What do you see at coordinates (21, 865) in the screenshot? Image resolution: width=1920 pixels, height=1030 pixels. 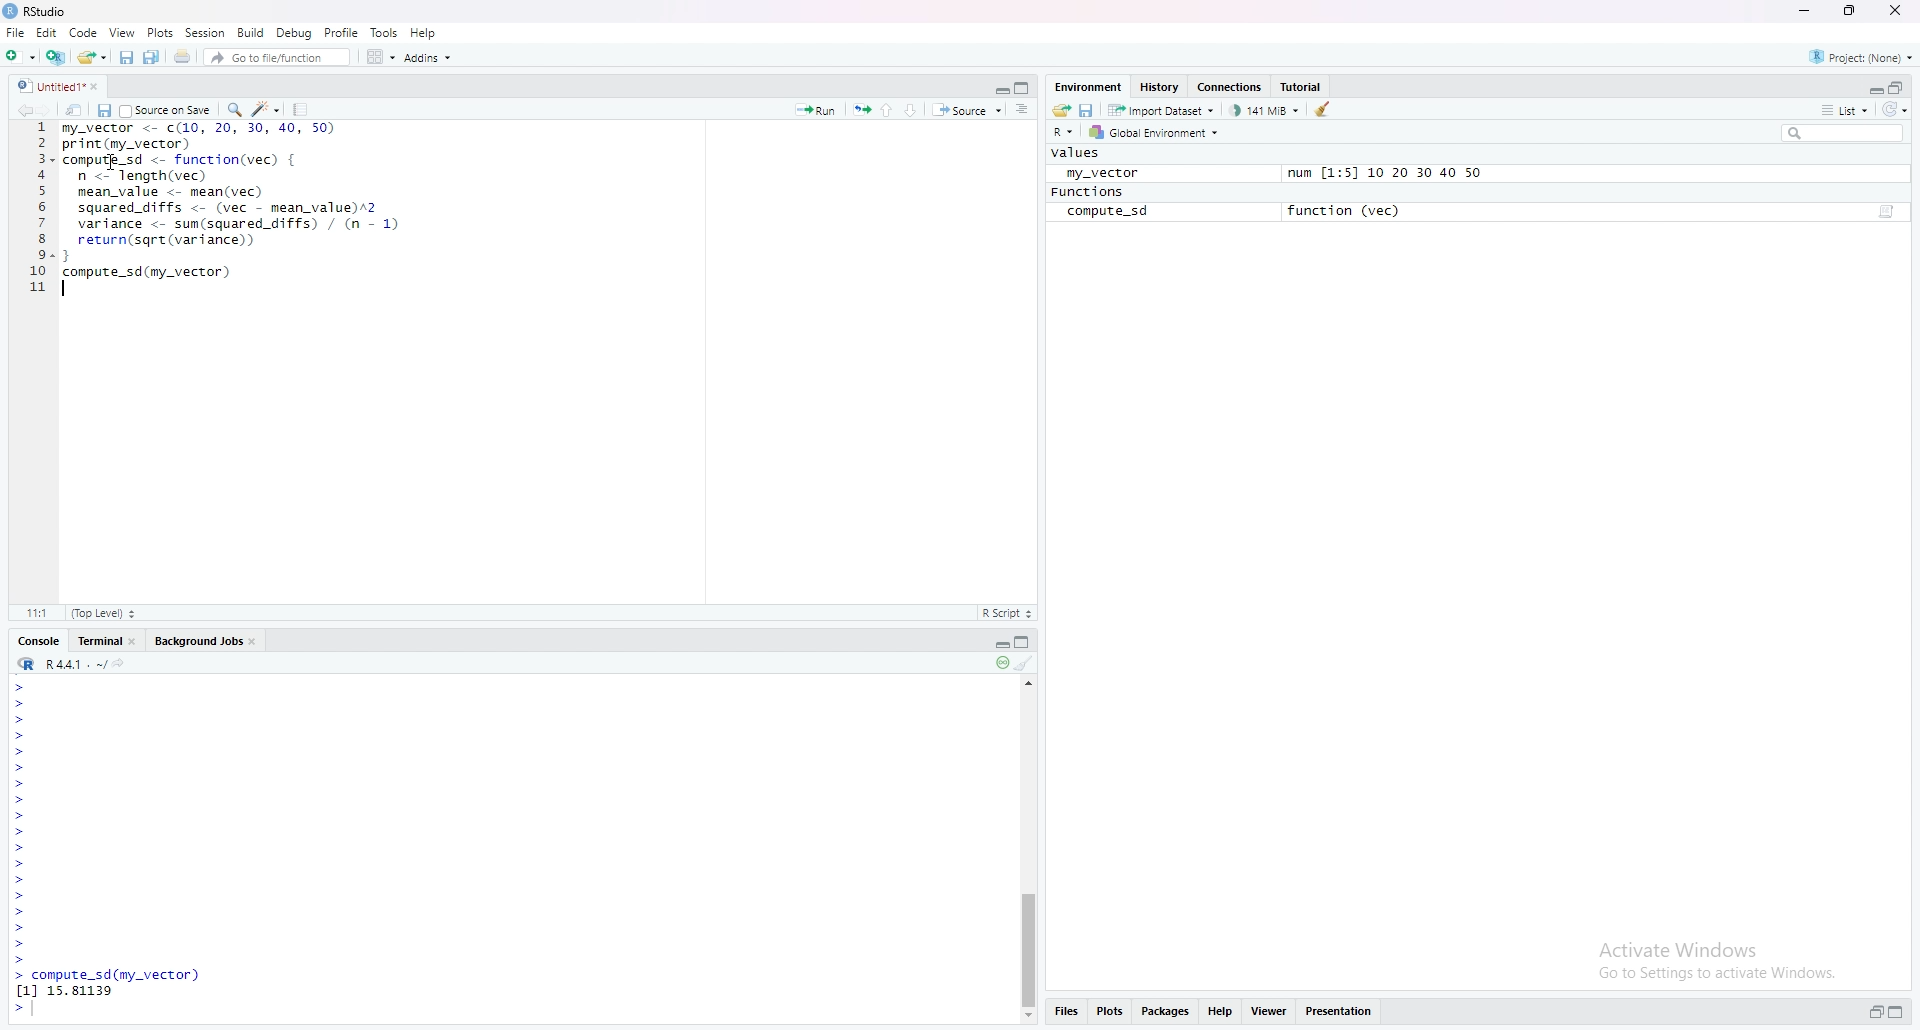 I see `Prompt cursor` at bounding box center [21, 865].